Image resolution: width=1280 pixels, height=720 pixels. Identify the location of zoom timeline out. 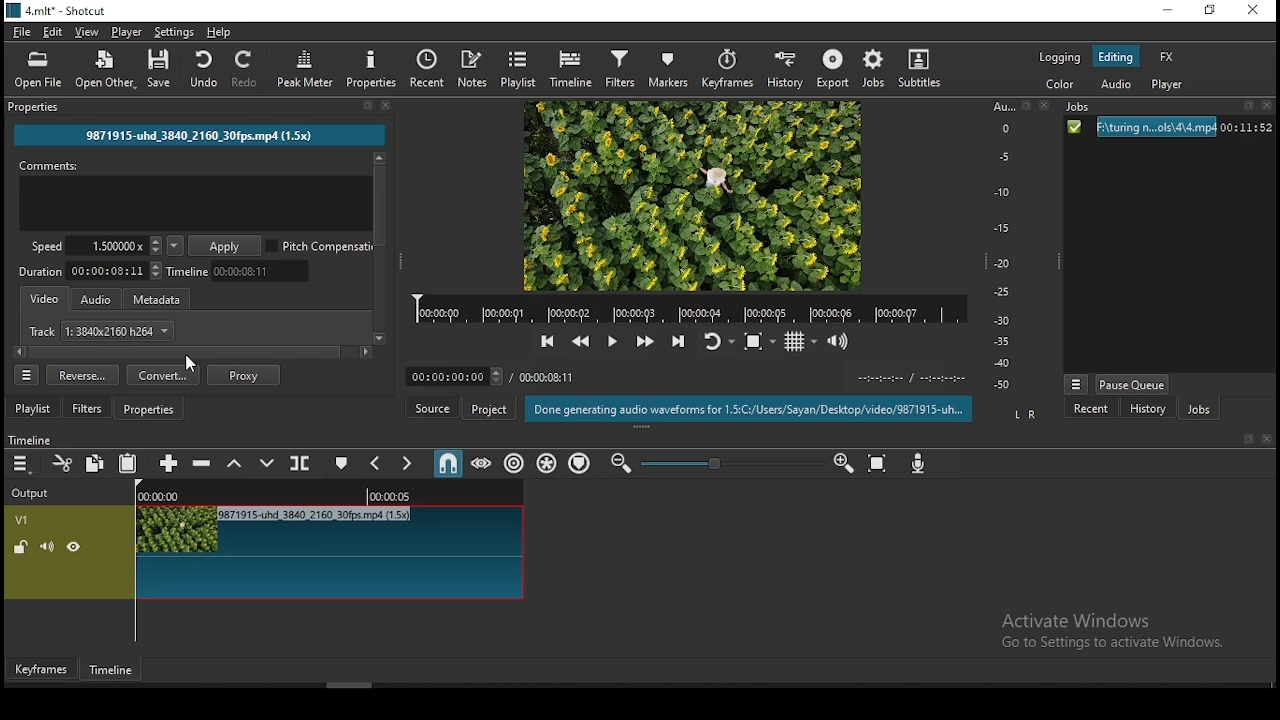
(624, 463).